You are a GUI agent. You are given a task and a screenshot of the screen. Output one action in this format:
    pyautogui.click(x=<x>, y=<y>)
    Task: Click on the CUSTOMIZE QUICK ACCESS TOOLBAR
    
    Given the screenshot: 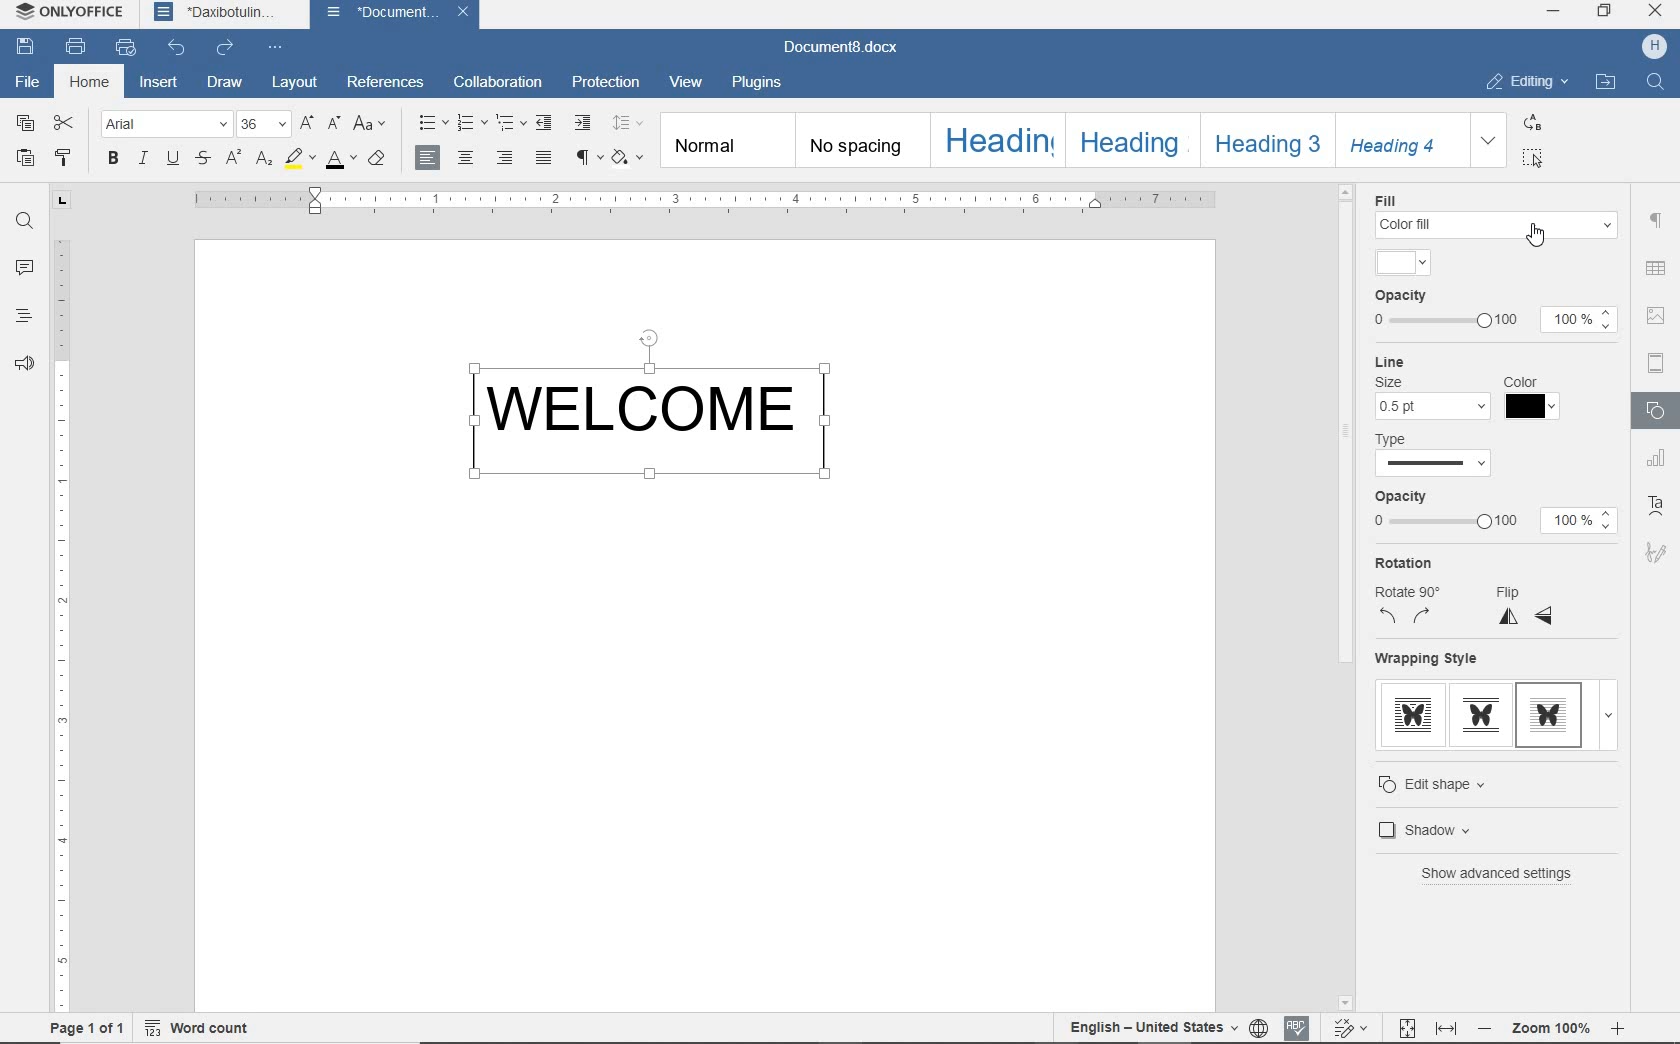 What is the action you would take?
    pyautogui.click(x=276, y=49)
    